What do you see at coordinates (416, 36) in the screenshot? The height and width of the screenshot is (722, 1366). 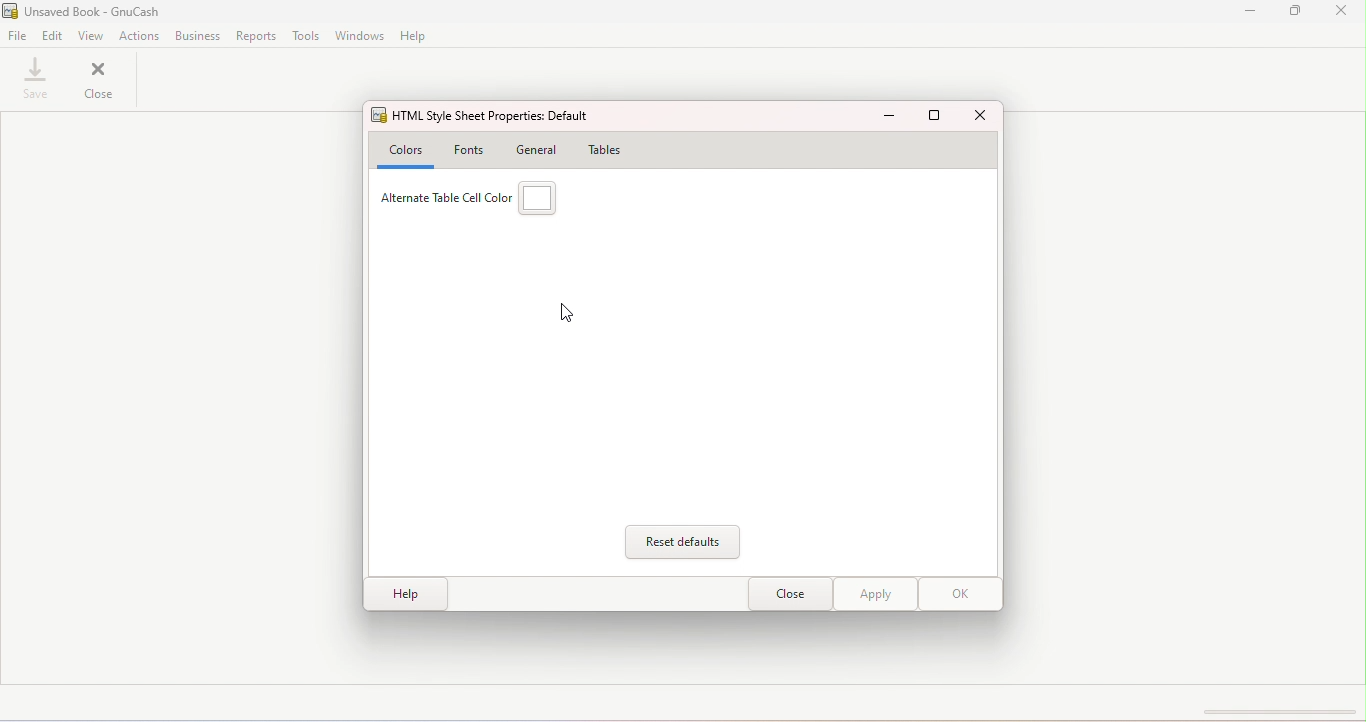 I see `Help` at bounding box center [416, 36].